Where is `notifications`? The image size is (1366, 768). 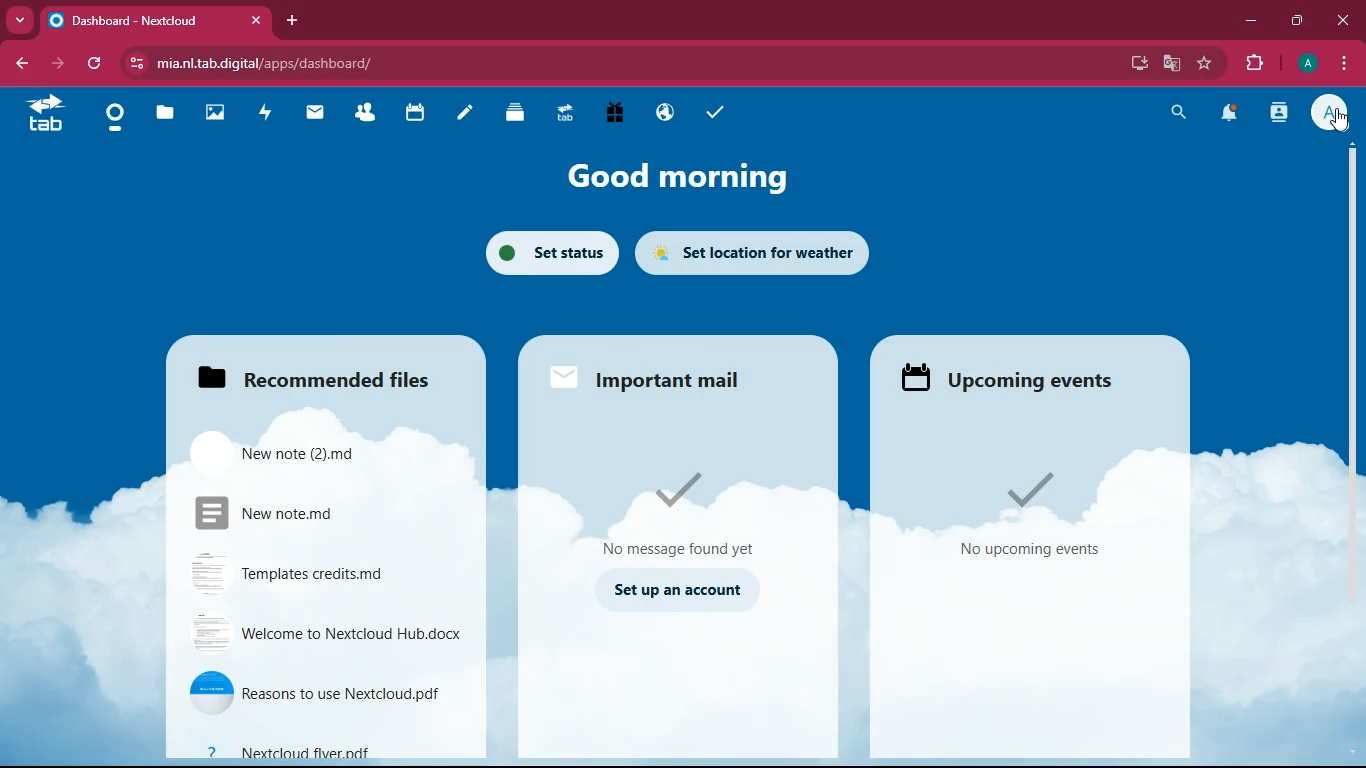
notifications is located at coordinates (1230, 112).